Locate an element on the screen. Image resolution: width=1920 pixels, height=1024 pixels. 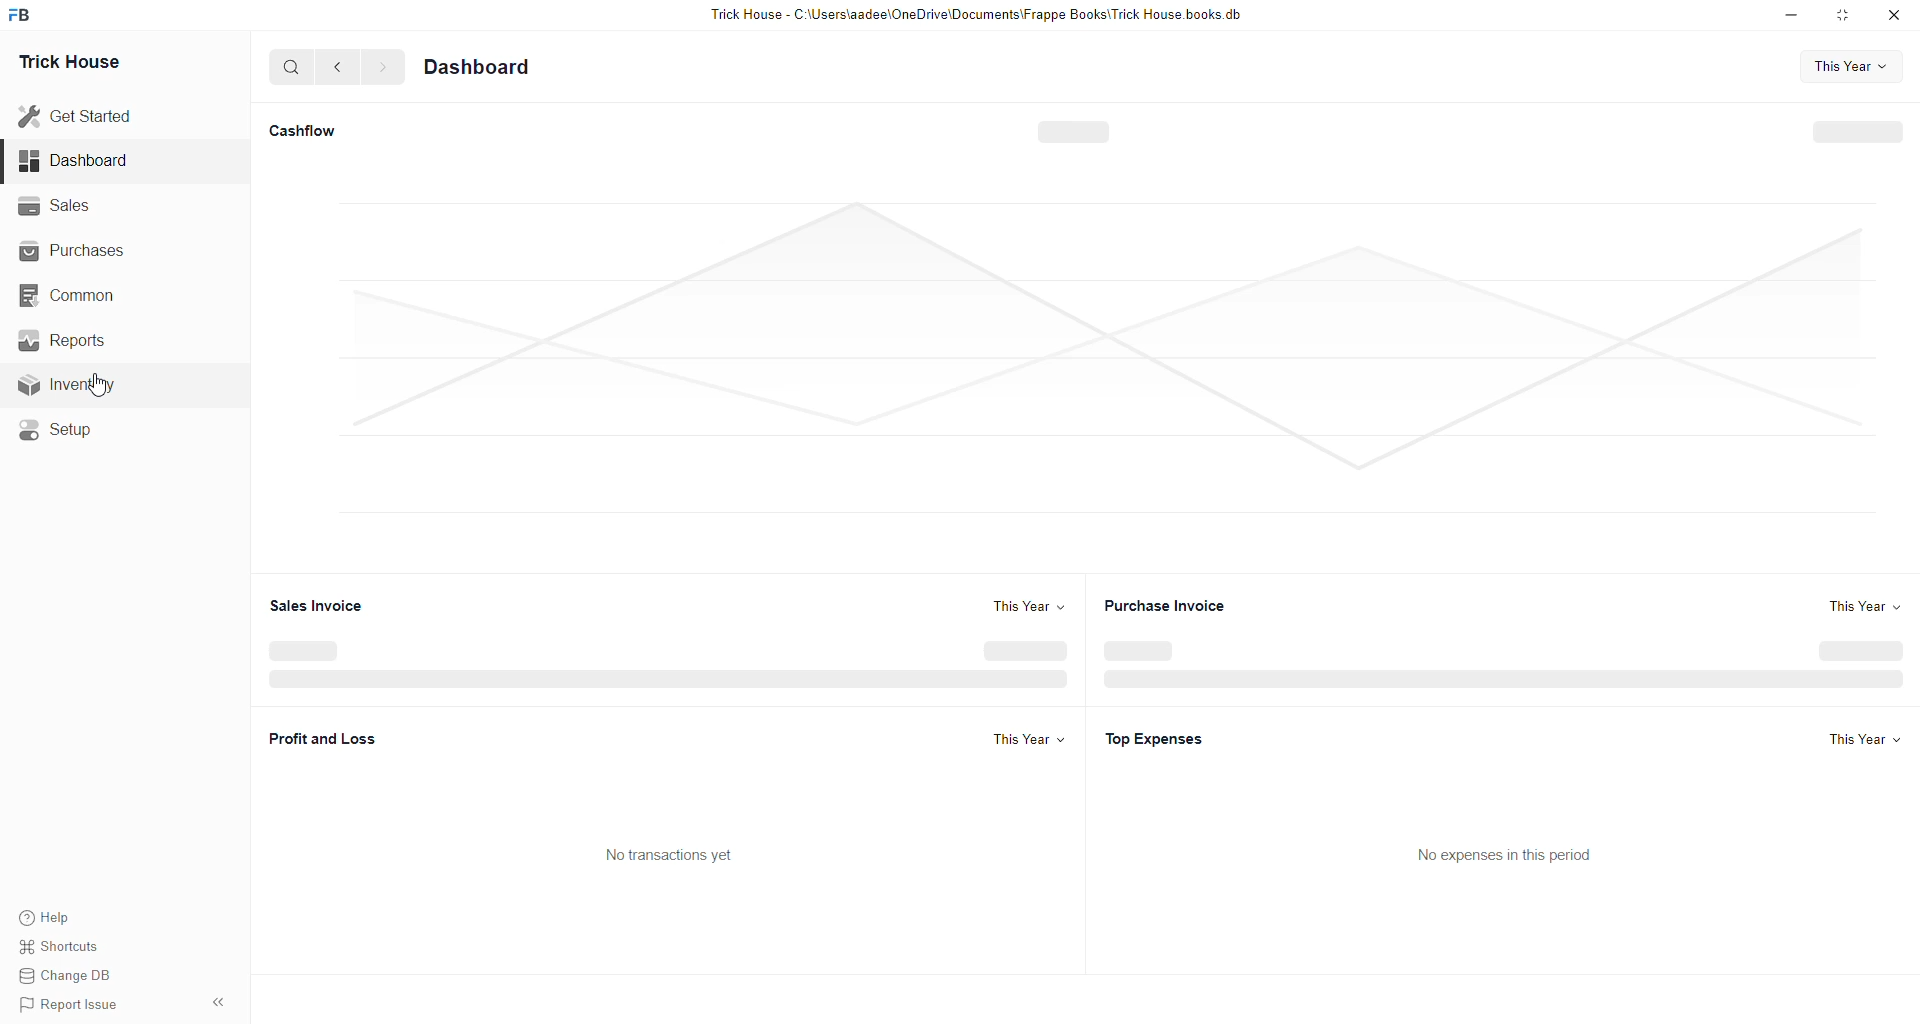
Purchases is located at coordinates (92, 248).